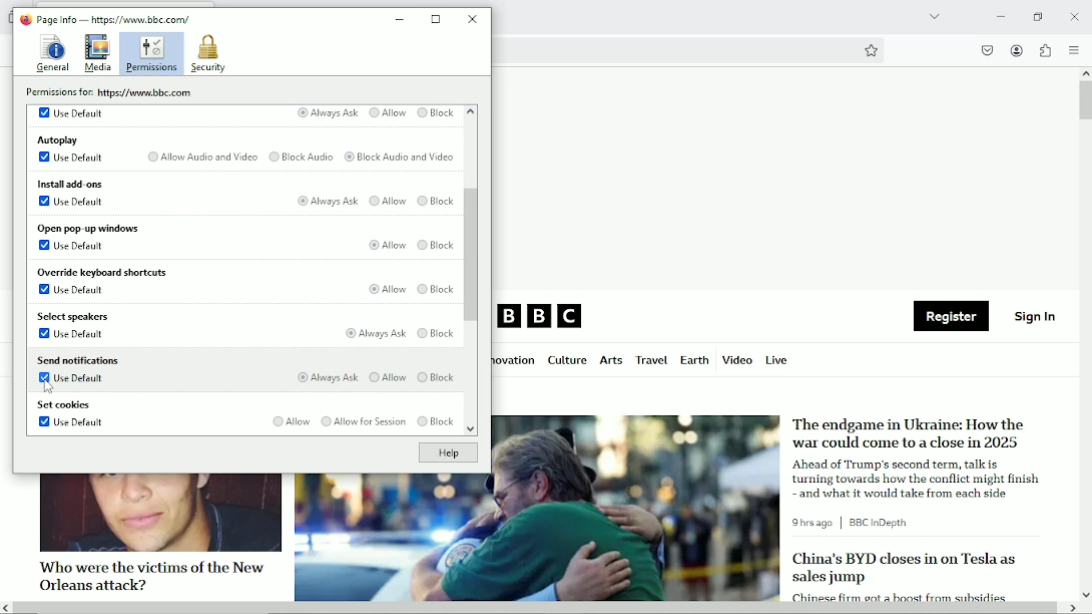 This screenshot has width=1092, height=614. Describe the element at coordinates (1085, 594) in the screenshot. I see `scroll down` at that location.